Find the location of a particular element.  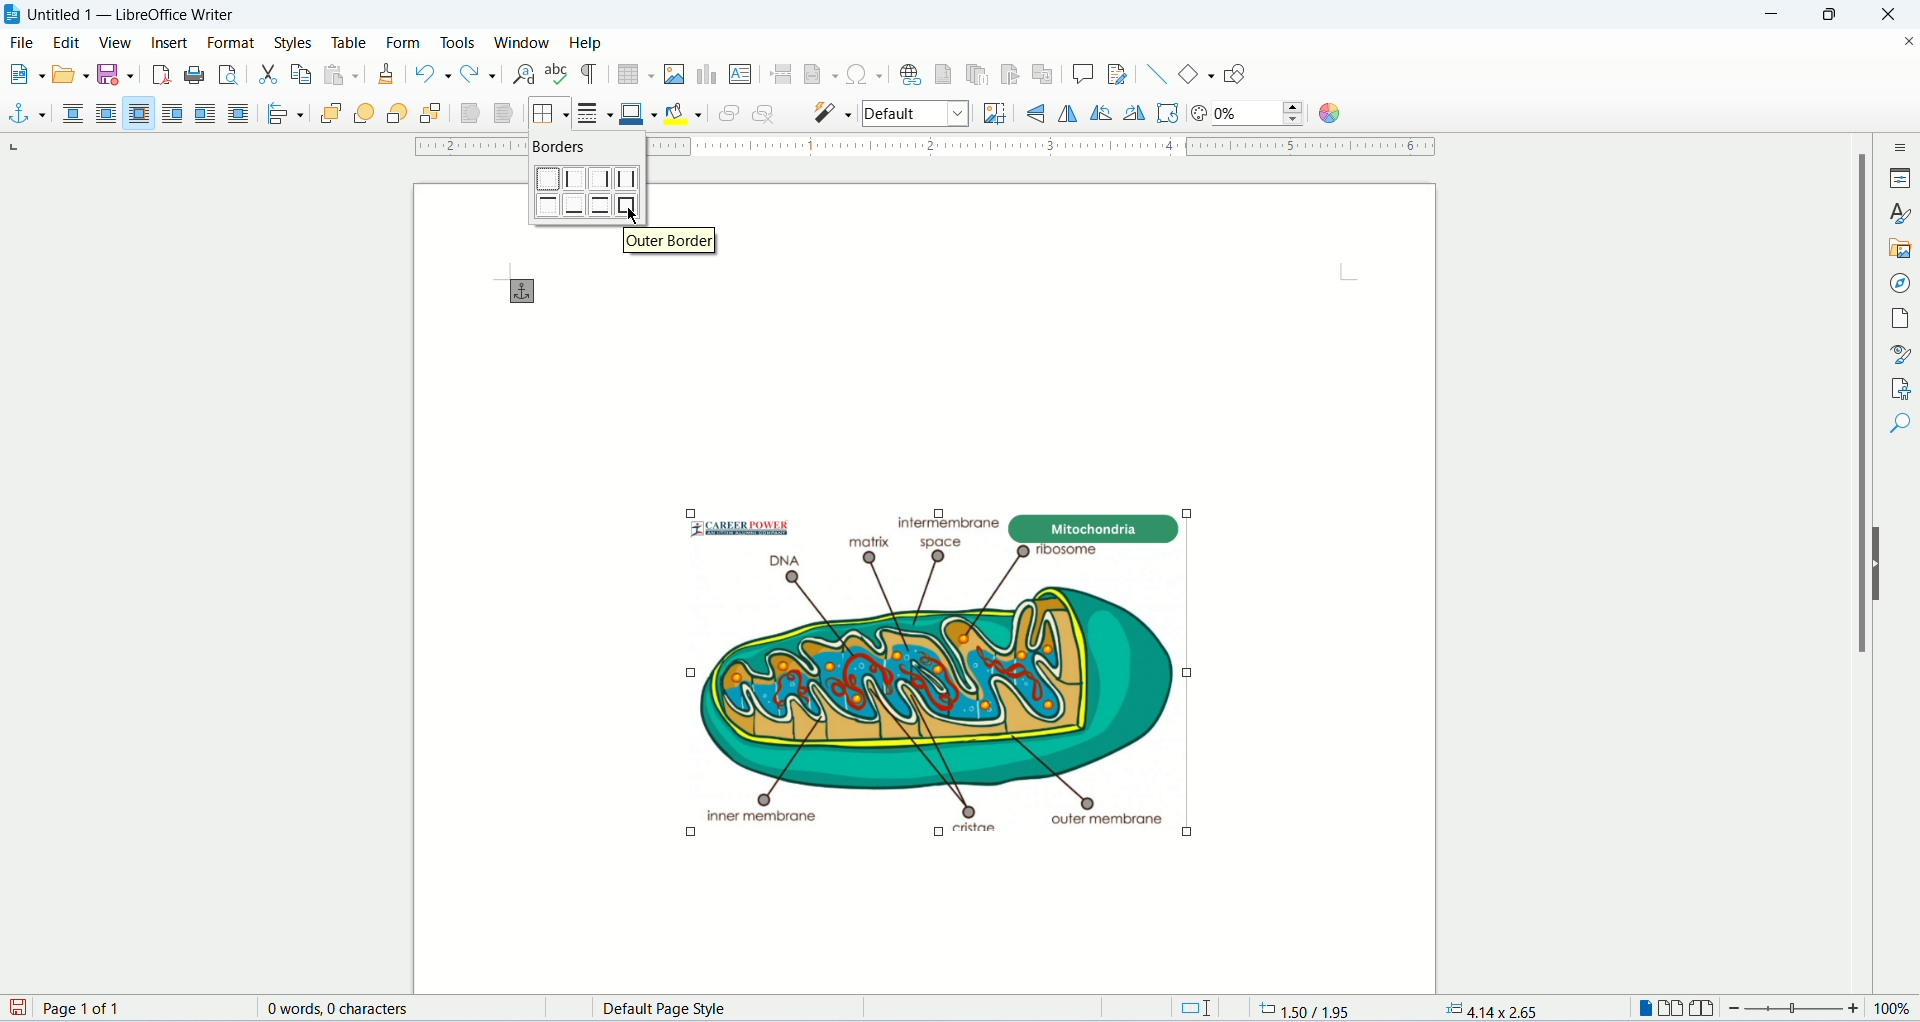

link frames is located at coordinates (724, 116).